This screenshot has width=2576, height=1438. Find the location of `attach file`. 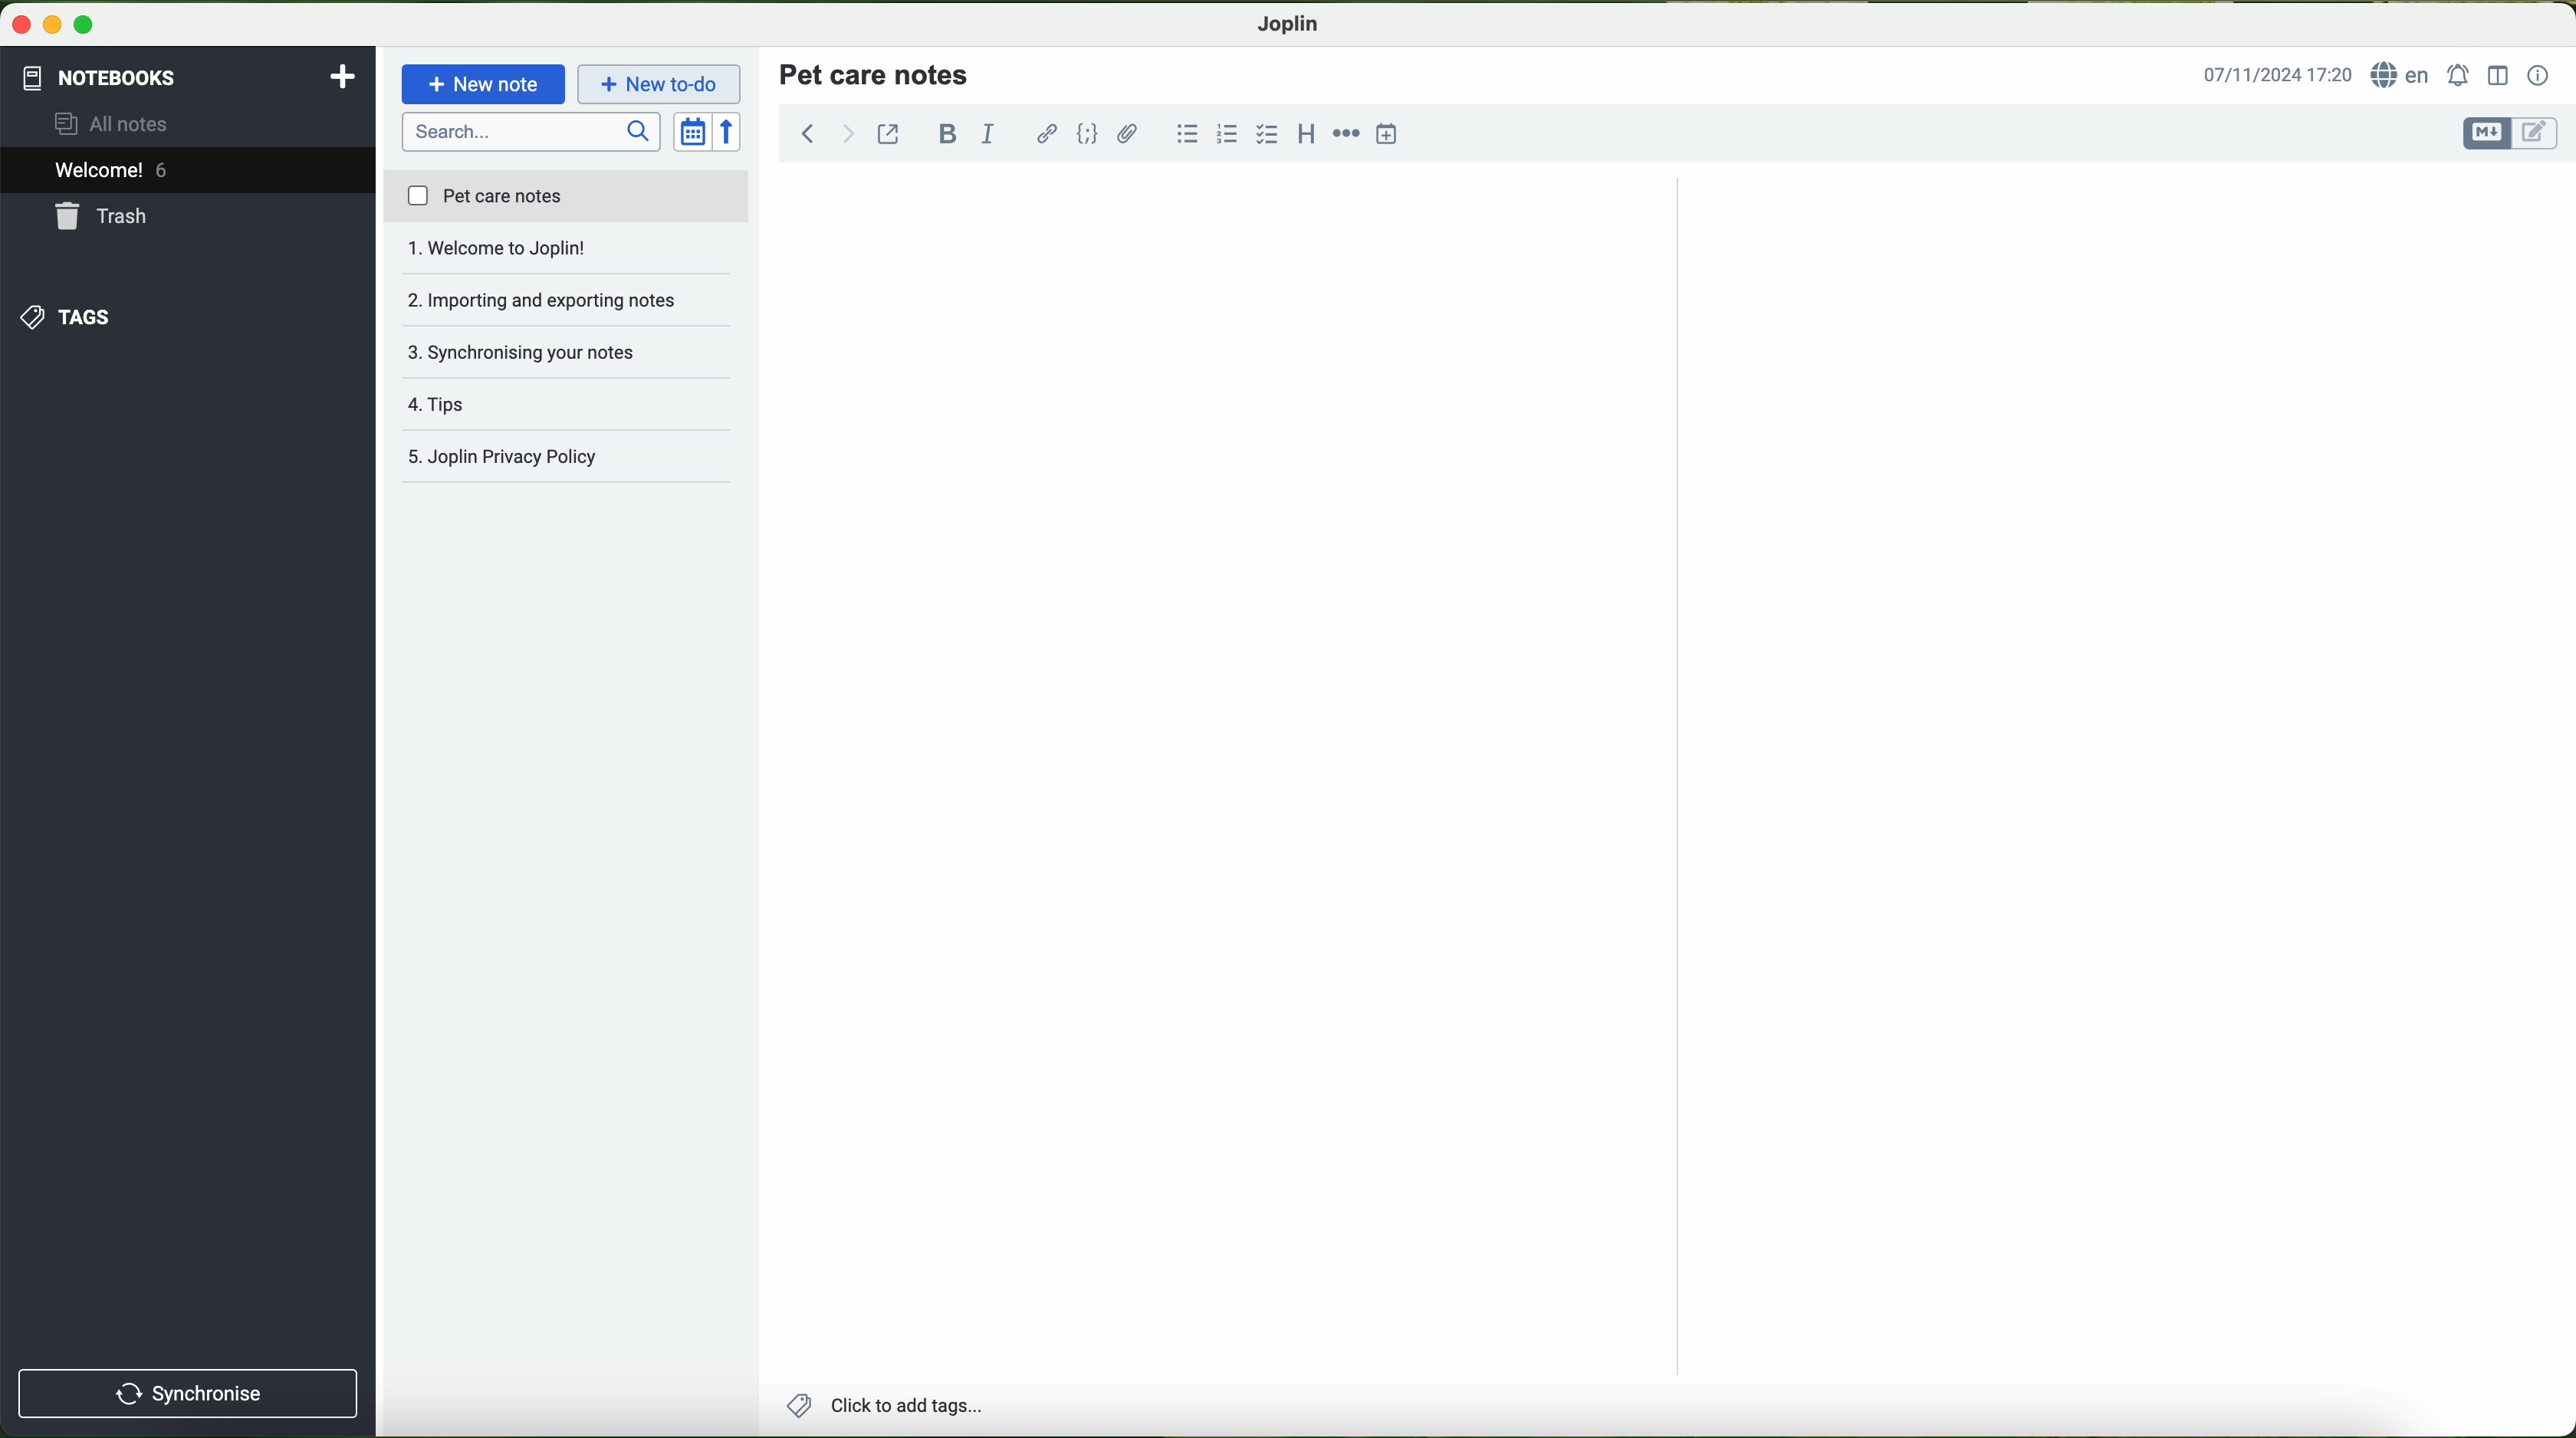

attach file is located at coordinates (1128, 133).